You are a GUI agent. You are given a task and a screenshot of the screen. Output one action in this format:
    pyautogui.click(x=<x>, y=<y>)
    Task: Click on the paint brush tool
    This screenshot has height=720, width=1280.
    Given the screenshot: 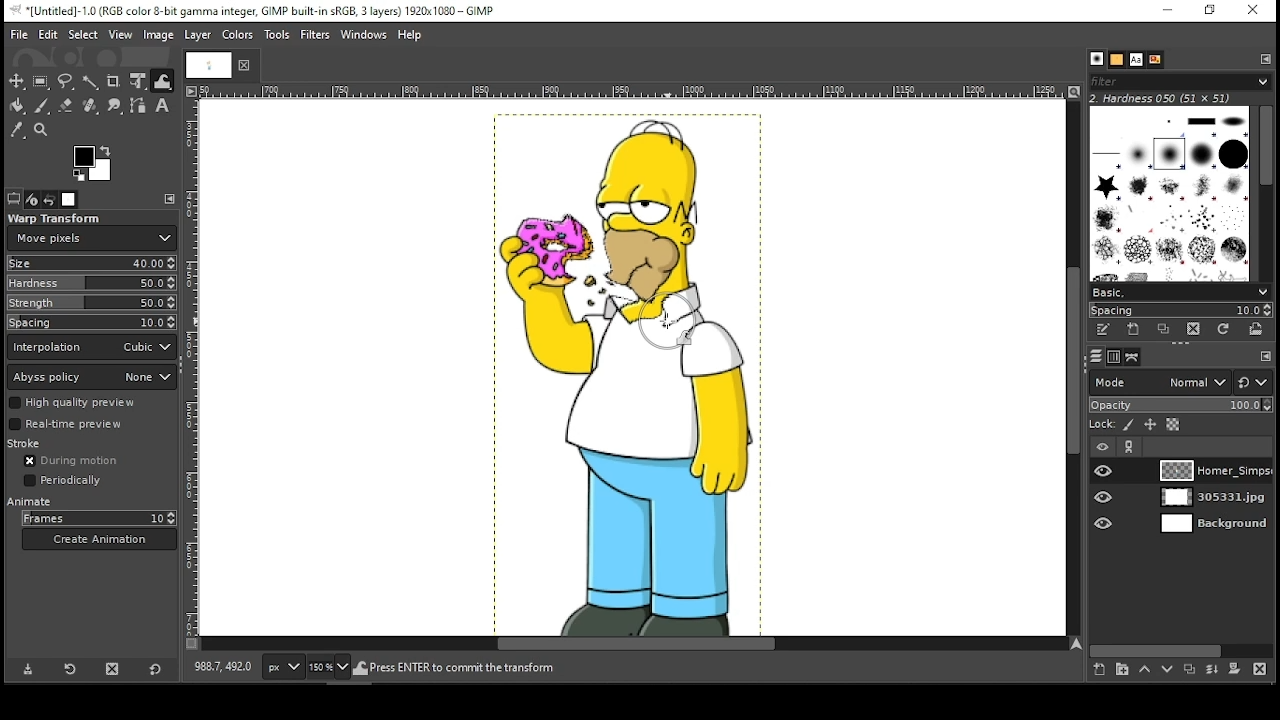 What is the action you would take?
    pyautogui.click(x=44, y=104)
    